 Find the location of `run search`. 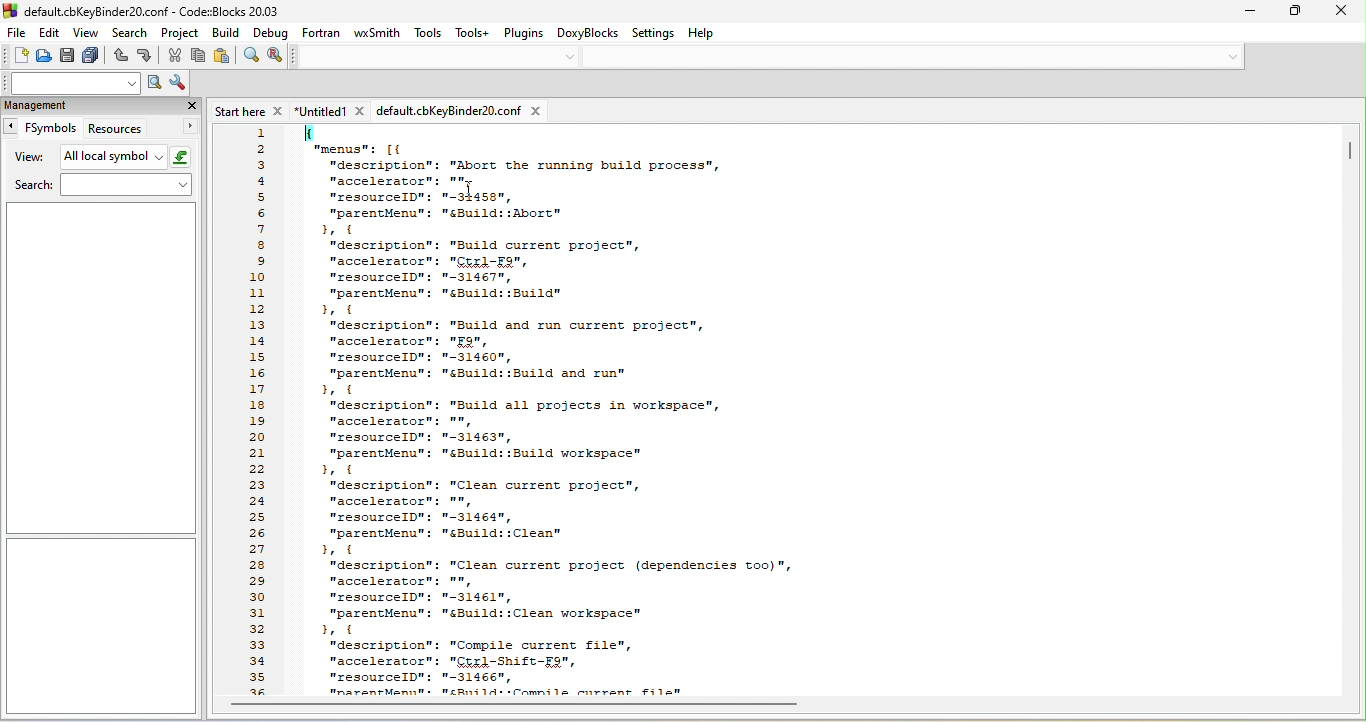

run search is located at coordinates (153, 83).